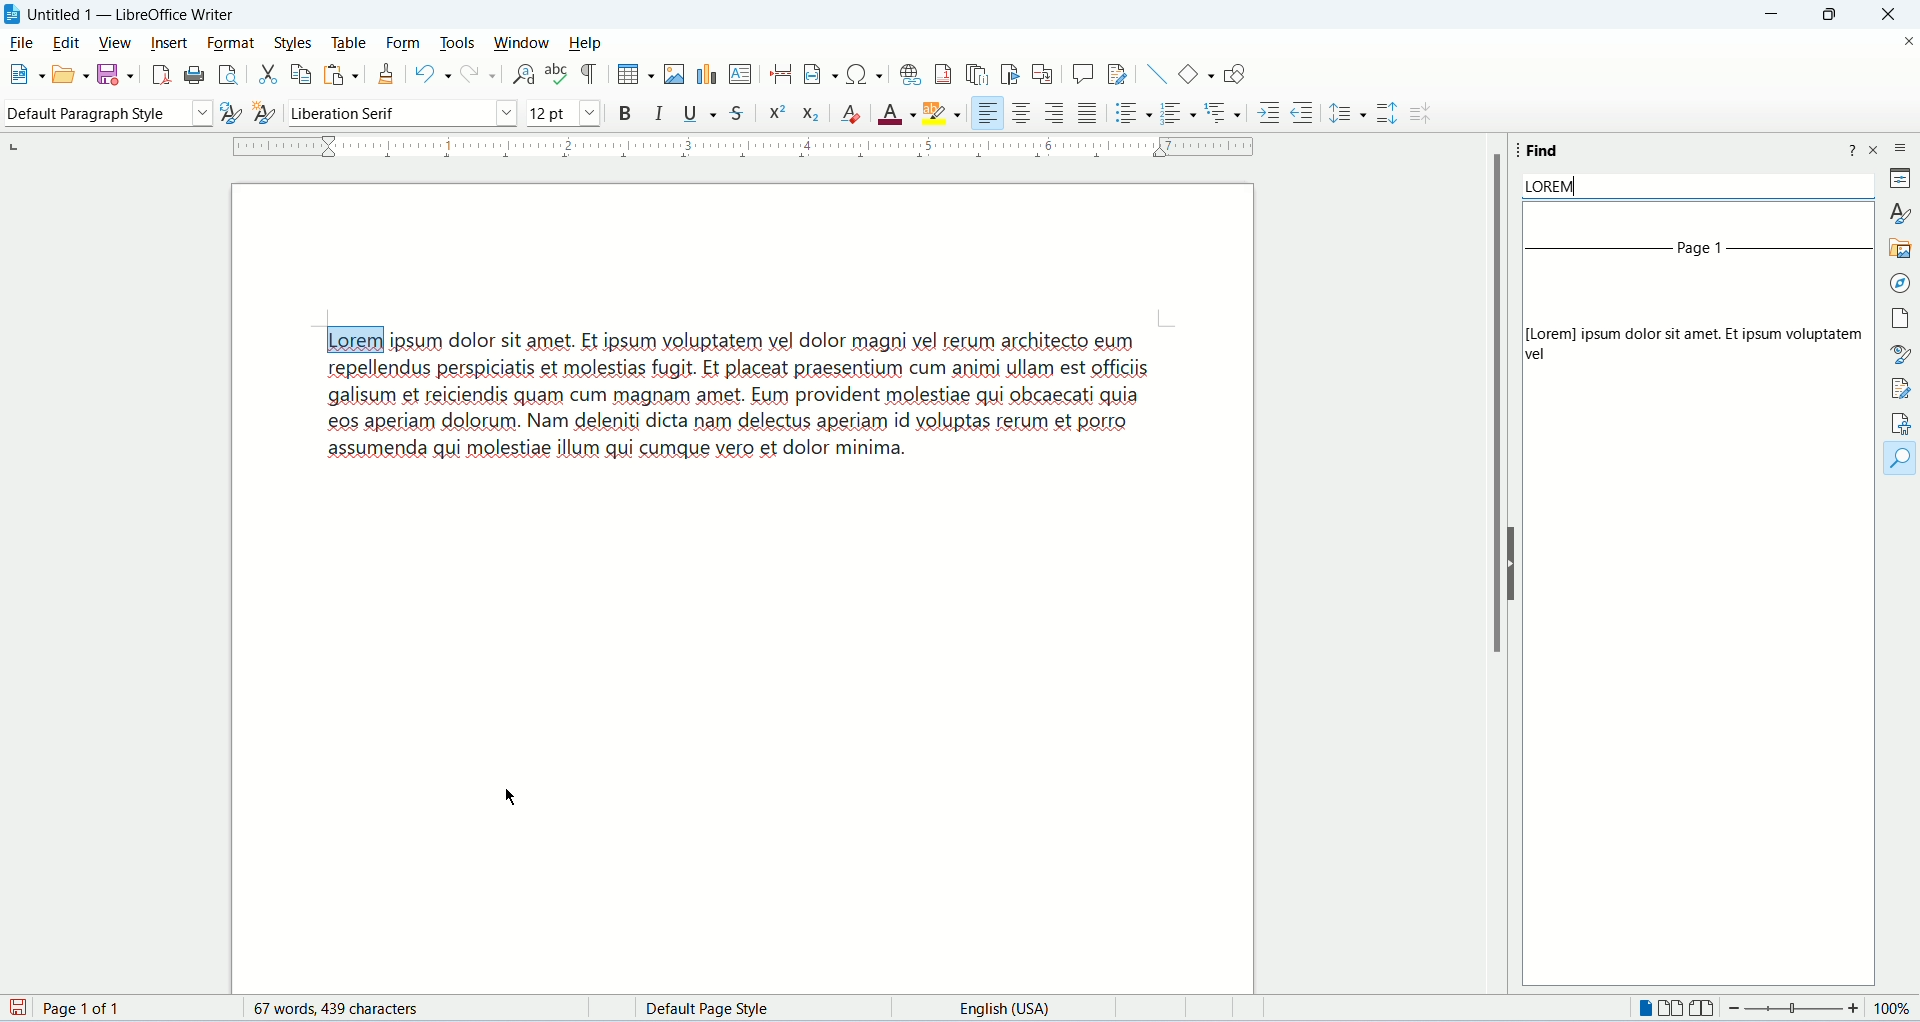 Image resolution: width=1920 pixels, height=1022 pixels. Describe the element at coordinates (1009, 76) in the screenshot. I see `insert bookmark` at that location.